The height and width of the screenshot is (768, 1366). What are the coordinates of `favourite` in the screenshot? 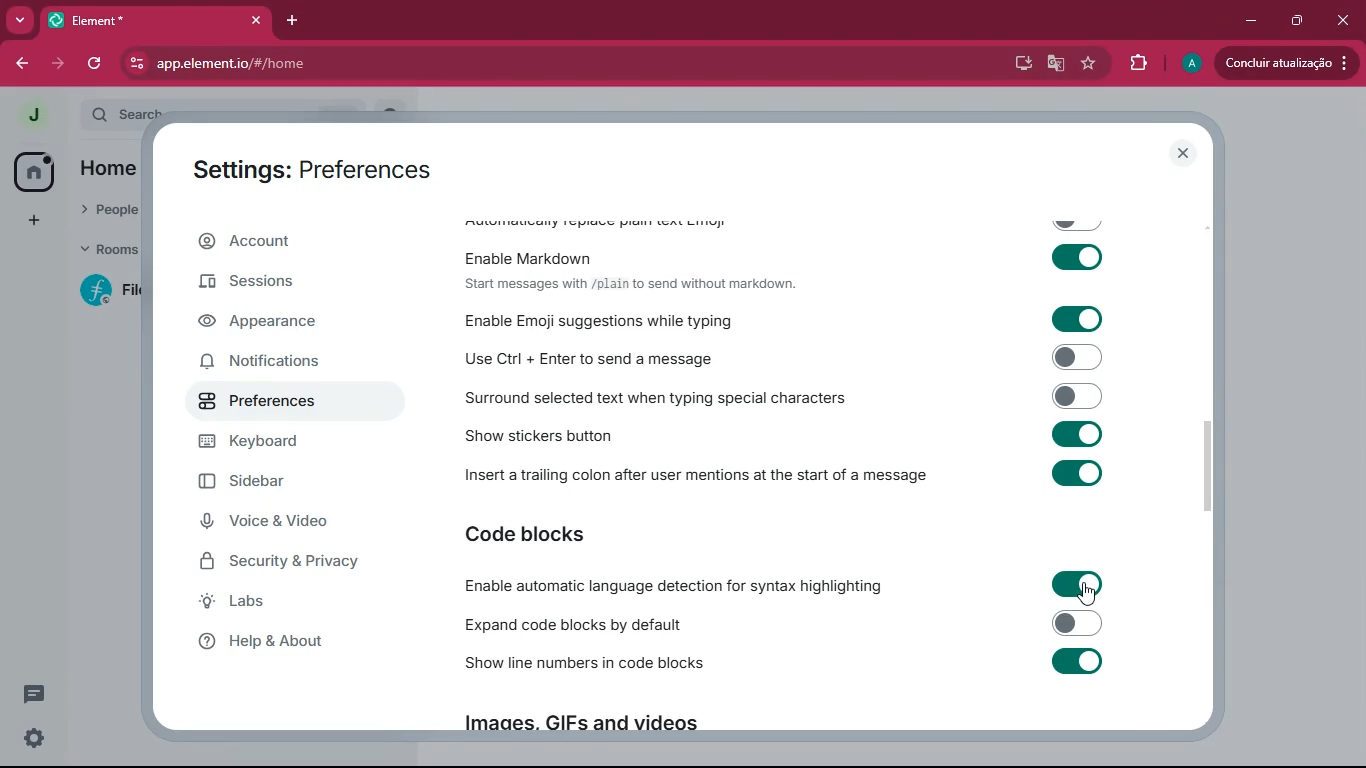 It's located at (1088, 65).